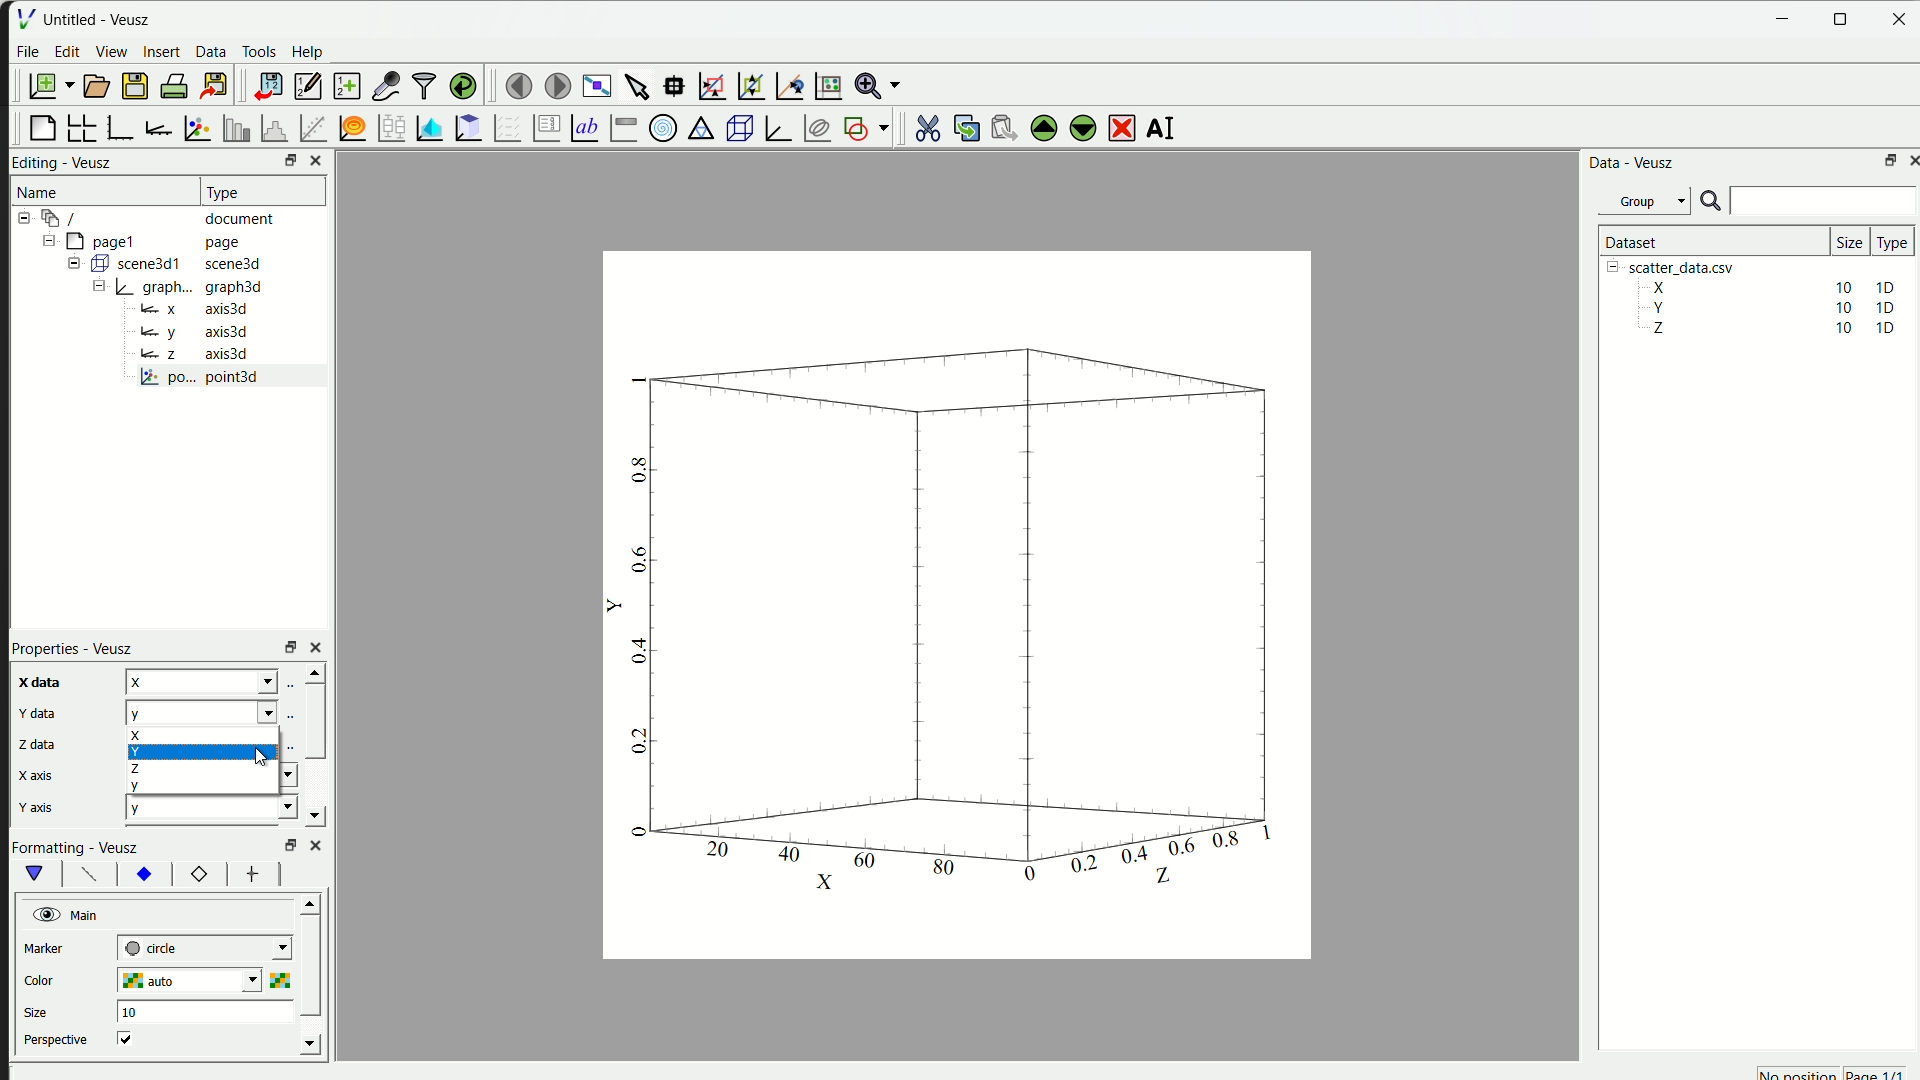  I want to click on plot dataset, so click(426, 127).